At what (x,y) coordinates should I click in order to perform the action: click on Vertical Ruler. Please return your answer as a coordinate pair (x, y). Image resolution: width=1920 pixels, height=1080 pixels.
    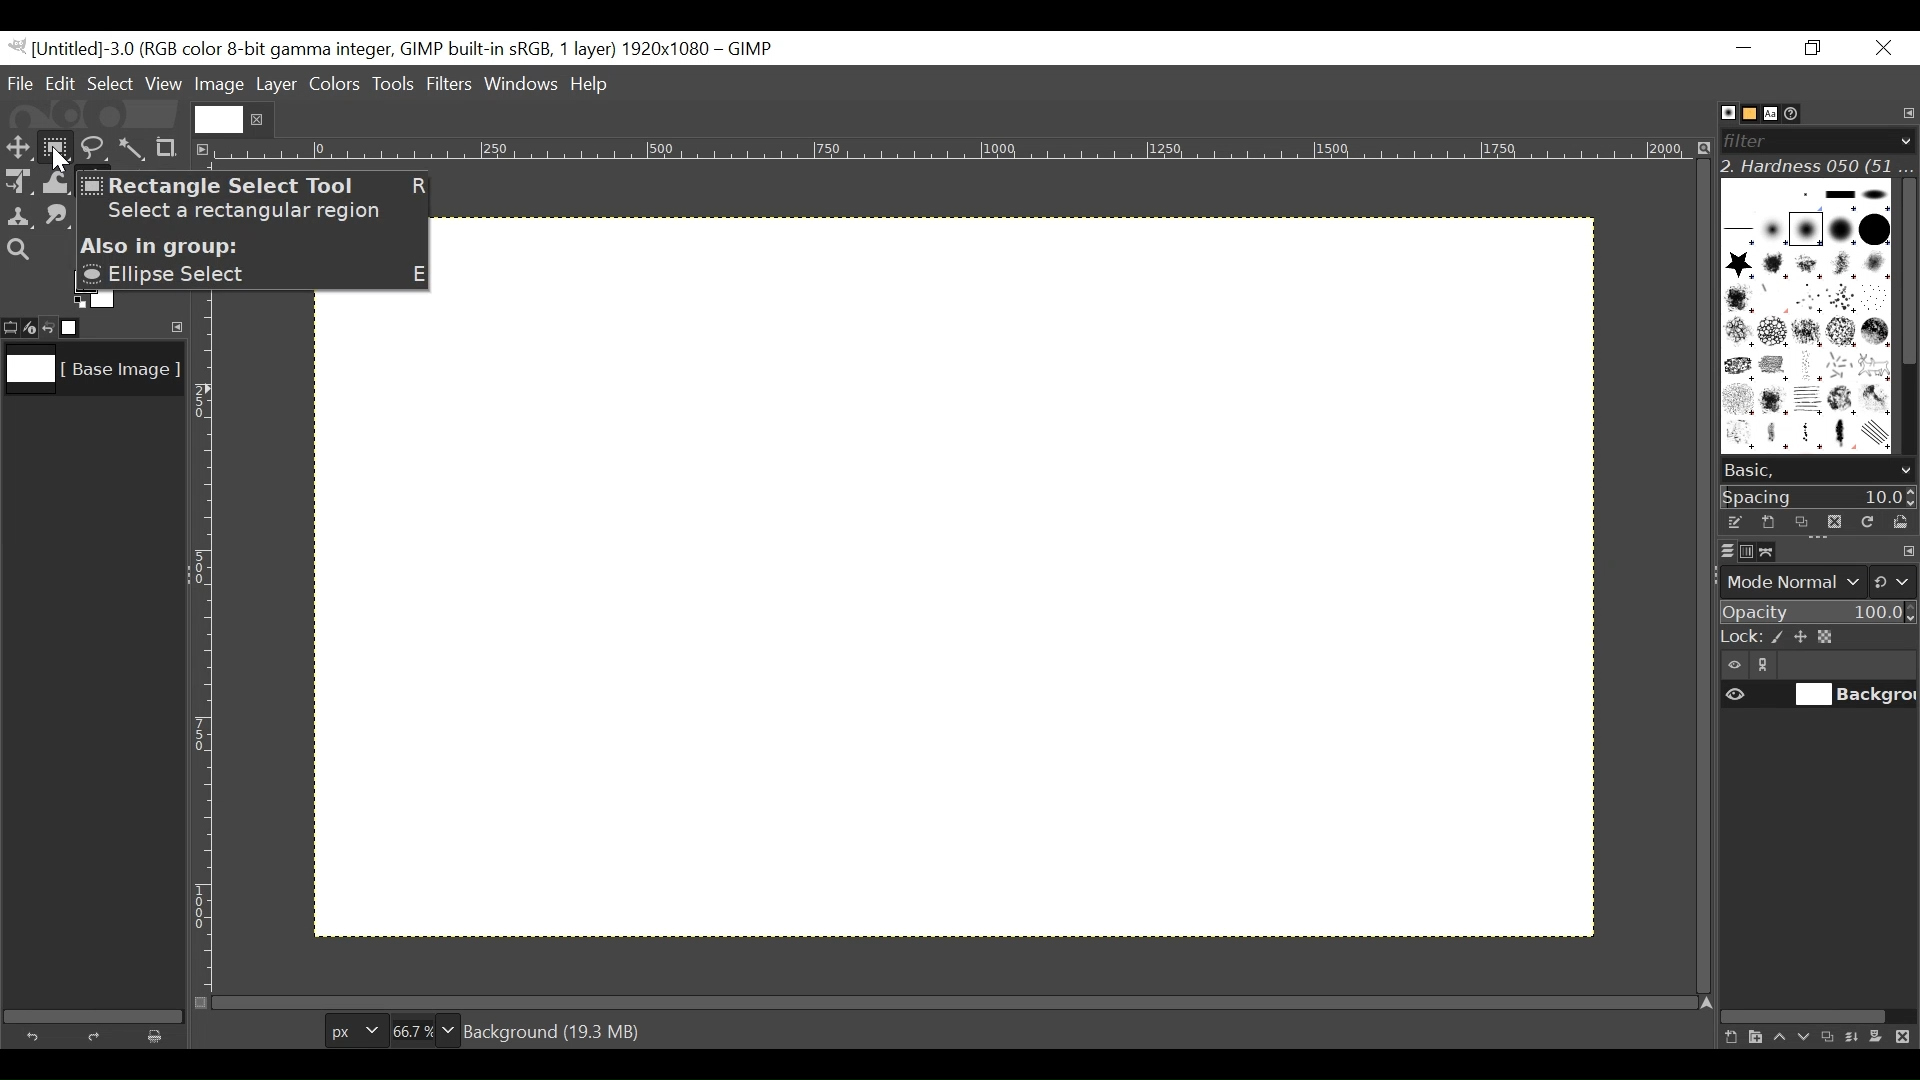
    Looking at the image, I should click on (203, 651).